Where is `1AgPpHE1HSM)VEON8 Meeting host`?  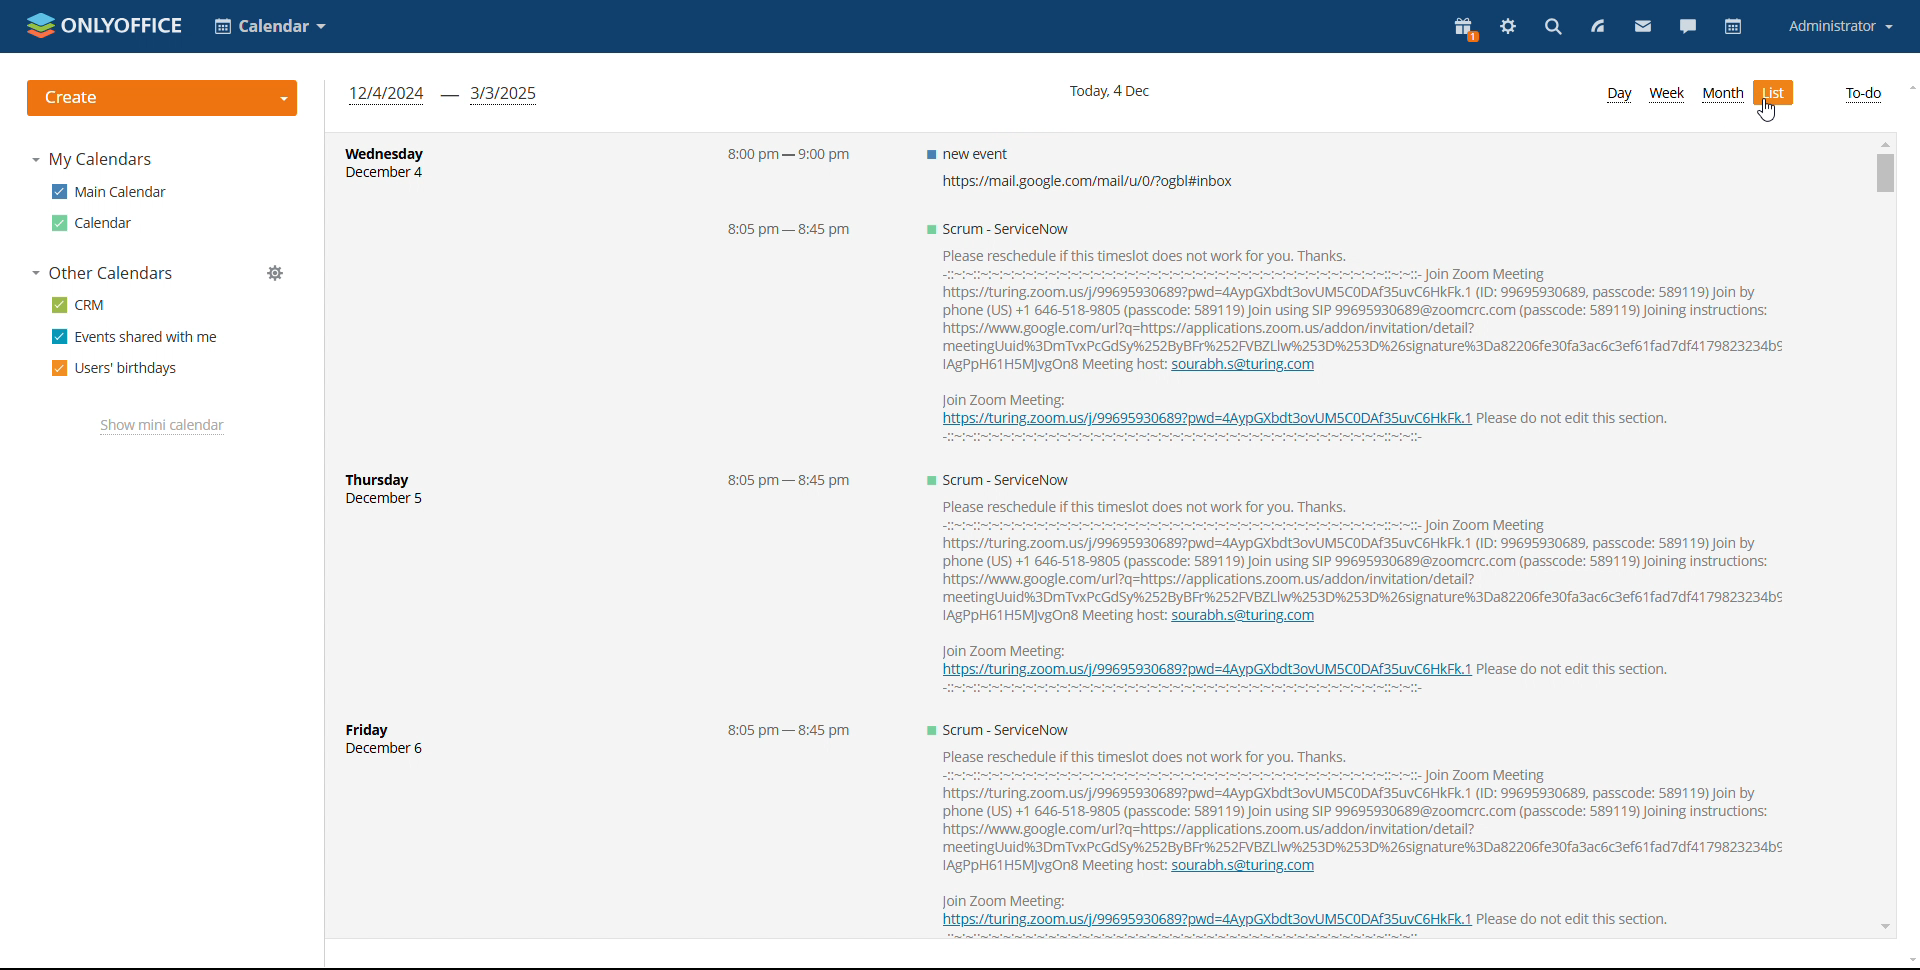 1AgPpHE1HSM)VEON8 Meeting host is located at coordinates (1044, 618).